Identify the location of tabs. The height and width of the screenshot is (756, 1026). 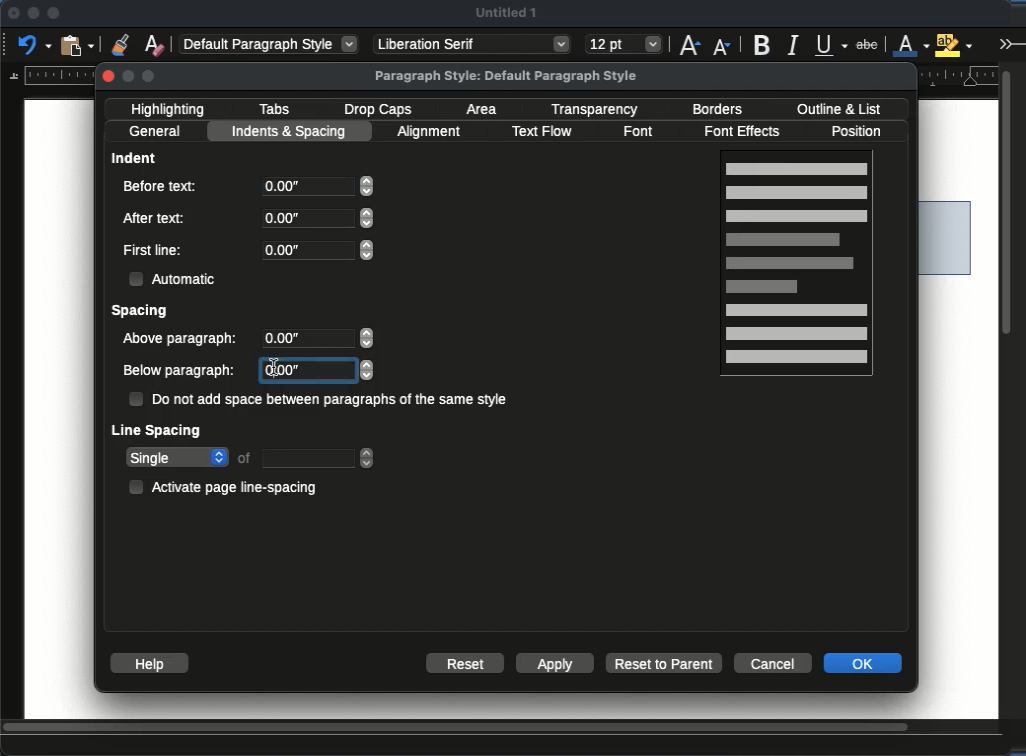
(274, 109).